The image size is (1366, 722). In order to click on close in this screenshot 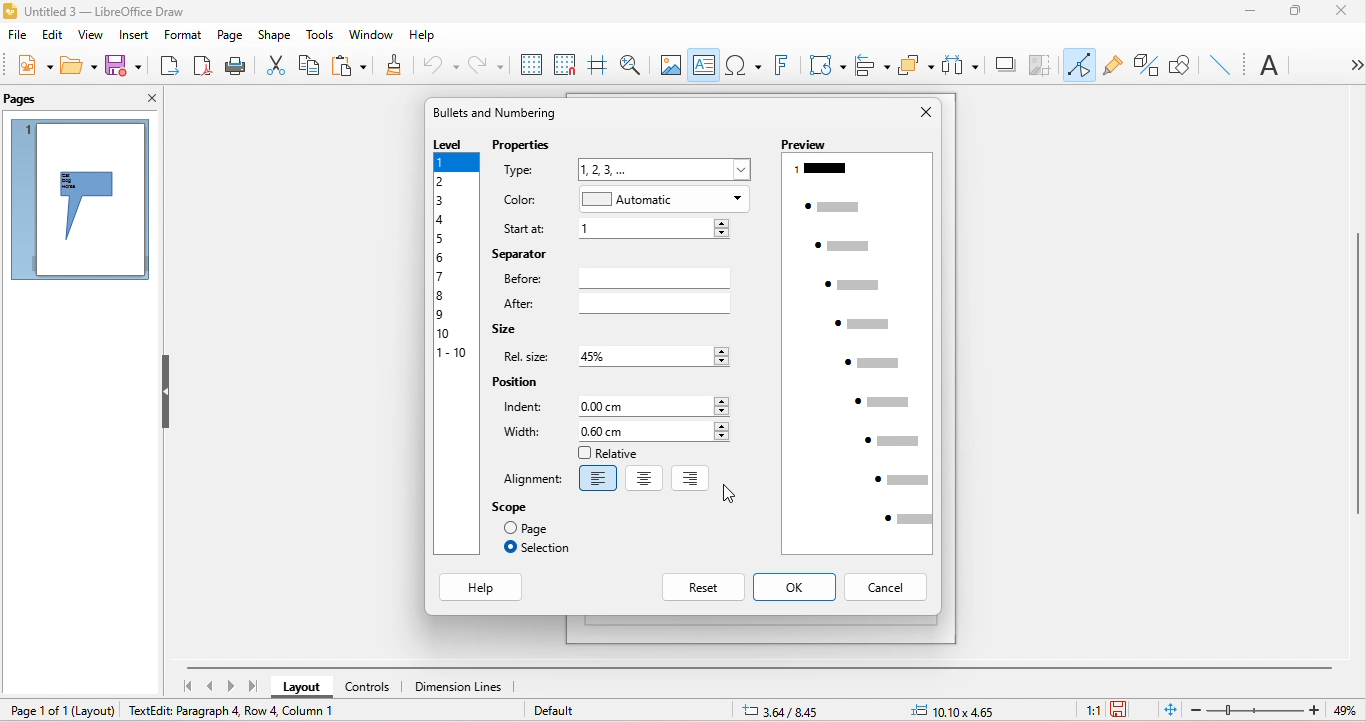, I will do `click(1343, 15)`.